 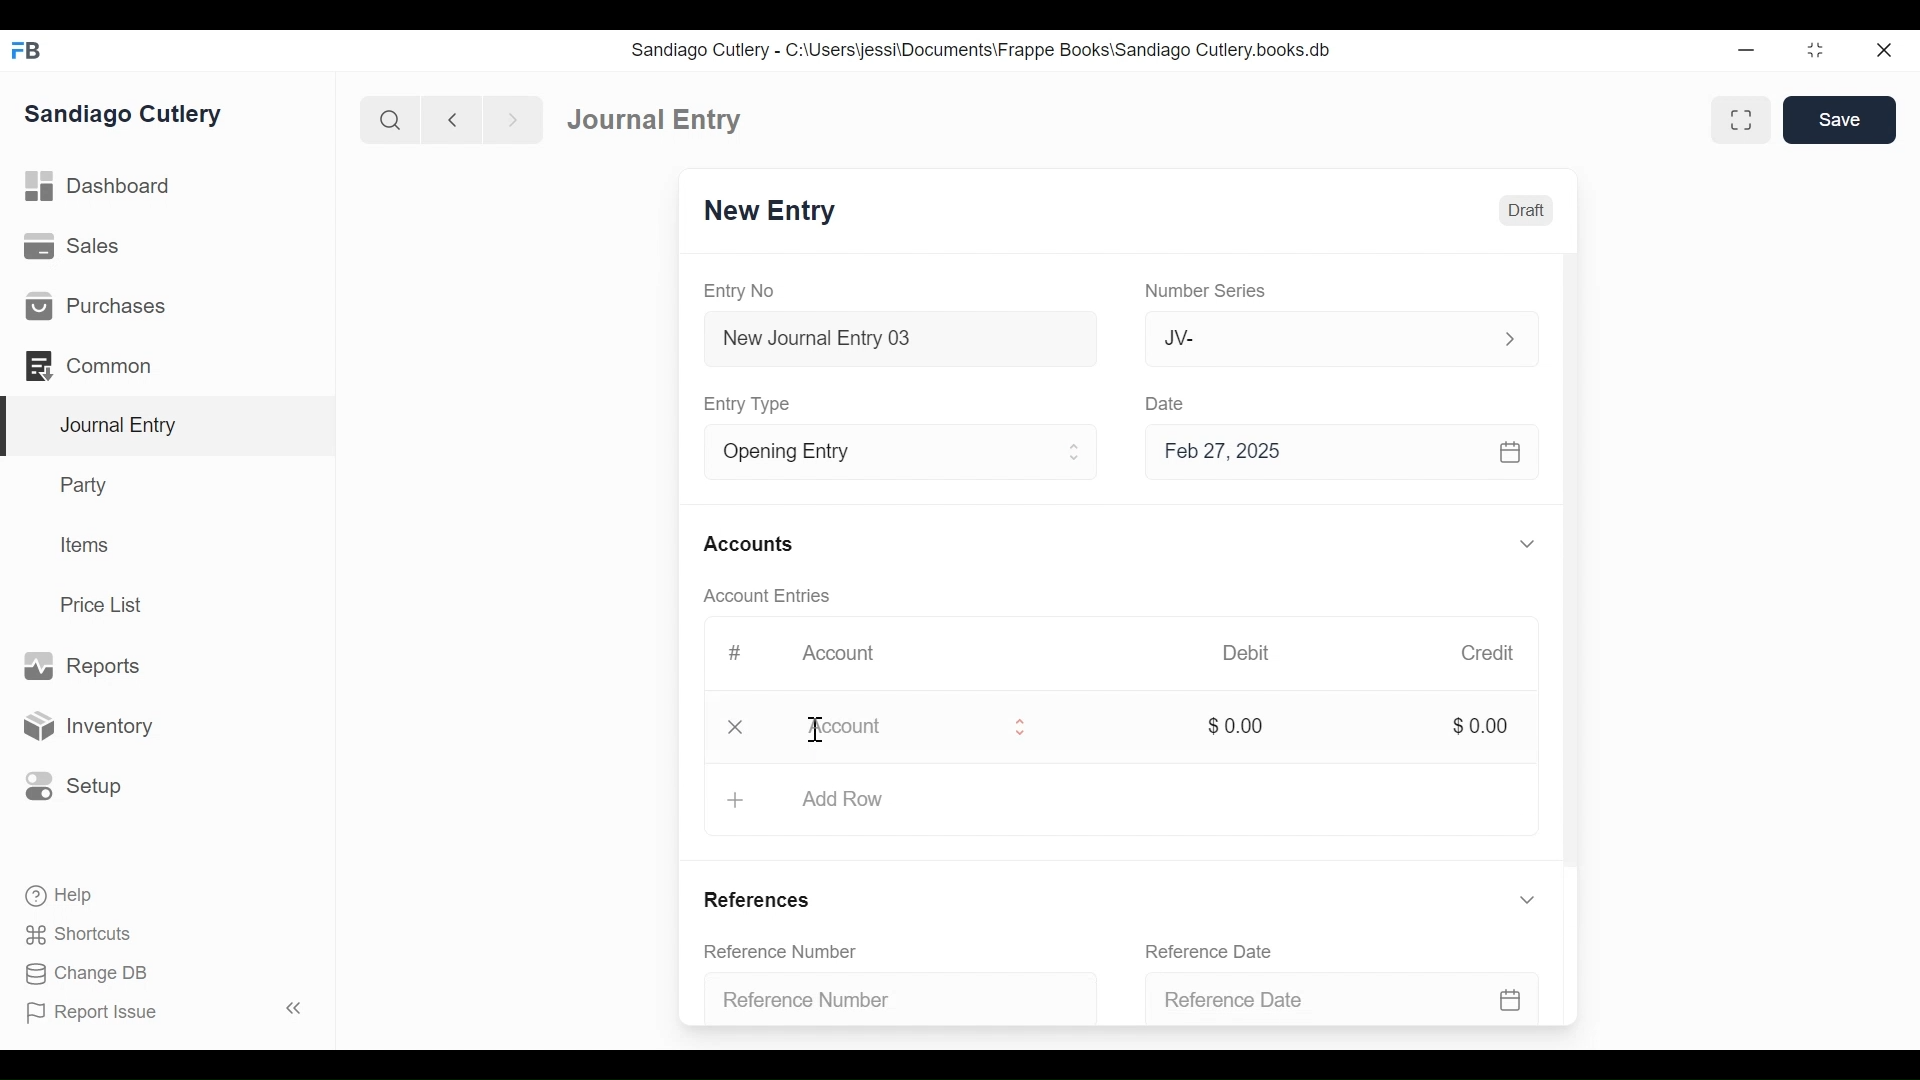 I want to click on Inventory, so click(x=86, y=725).